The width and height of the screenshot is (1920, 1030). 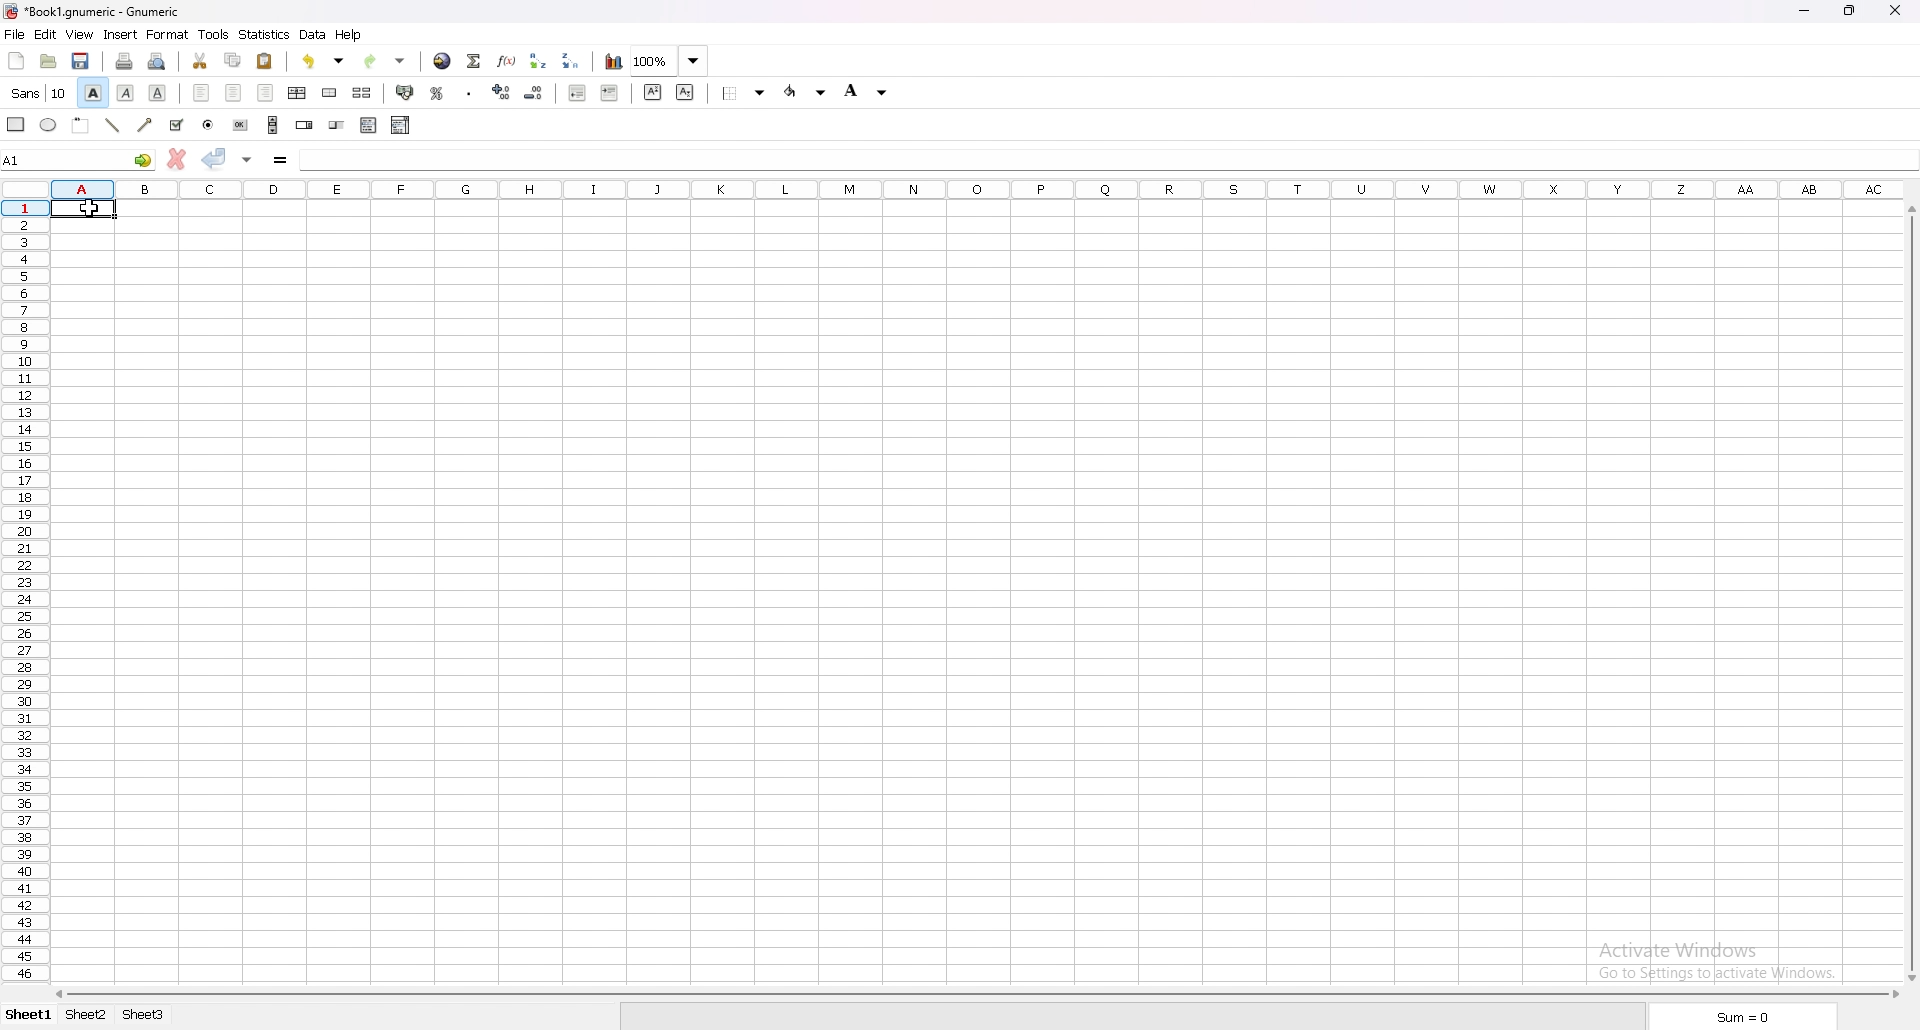 I want to click on open, so click(x=50, y=61).